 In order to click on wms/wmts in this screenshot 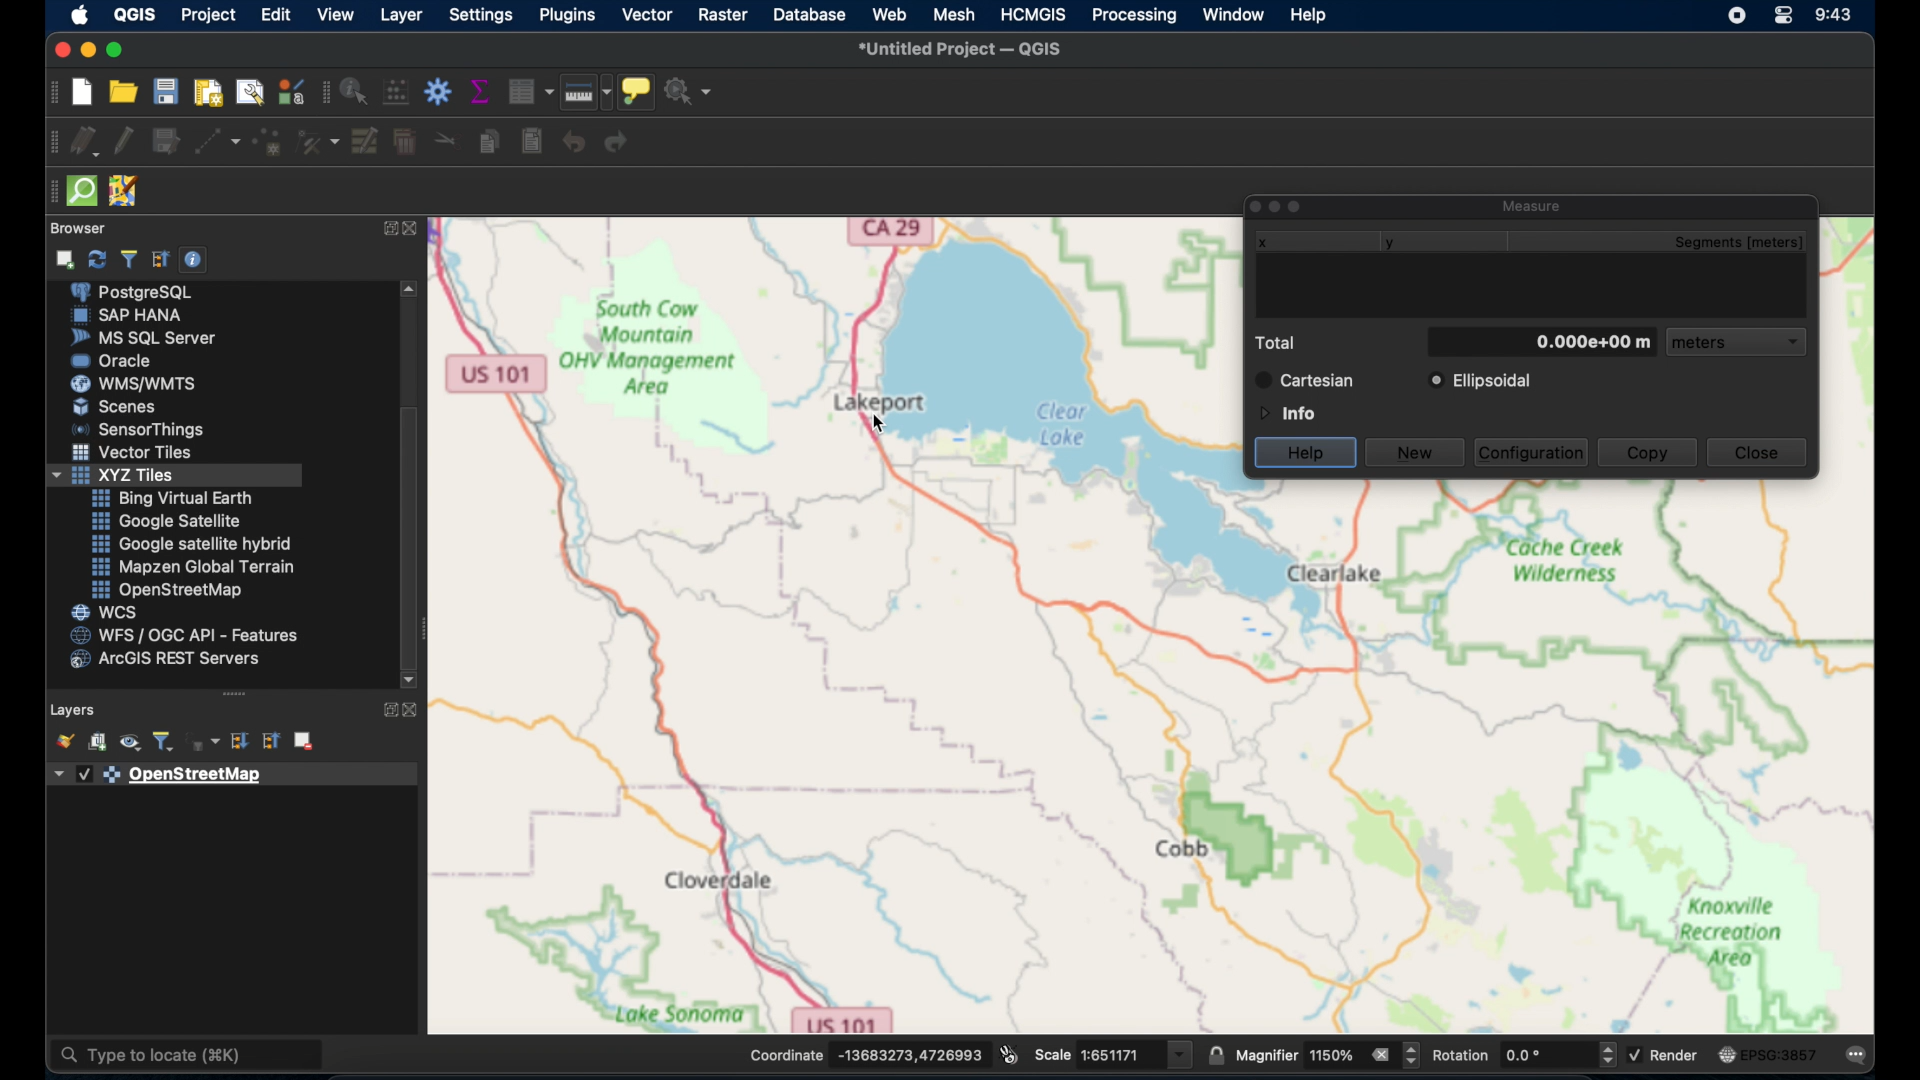, I will do `click(136, 383)`.